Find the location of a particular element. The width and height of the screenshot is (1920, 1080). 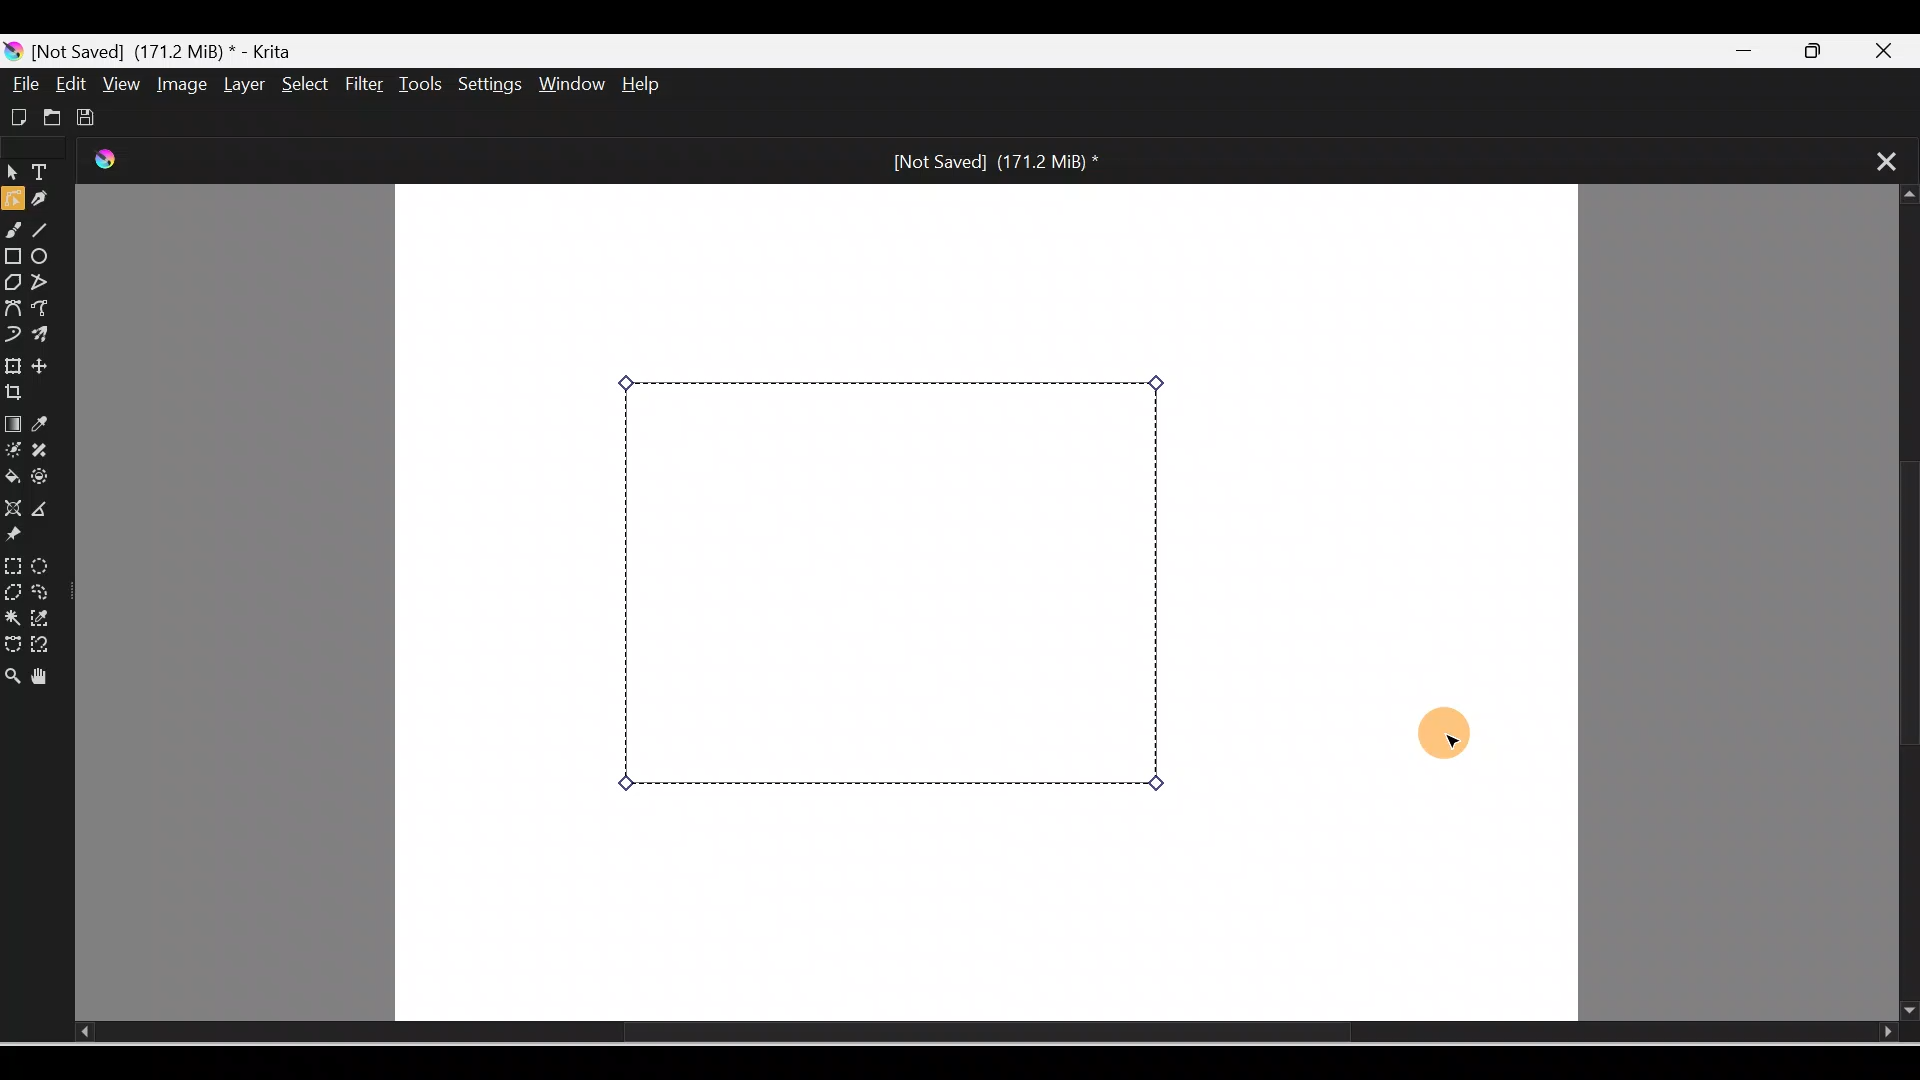

Image is located at coordinates (178, 84).